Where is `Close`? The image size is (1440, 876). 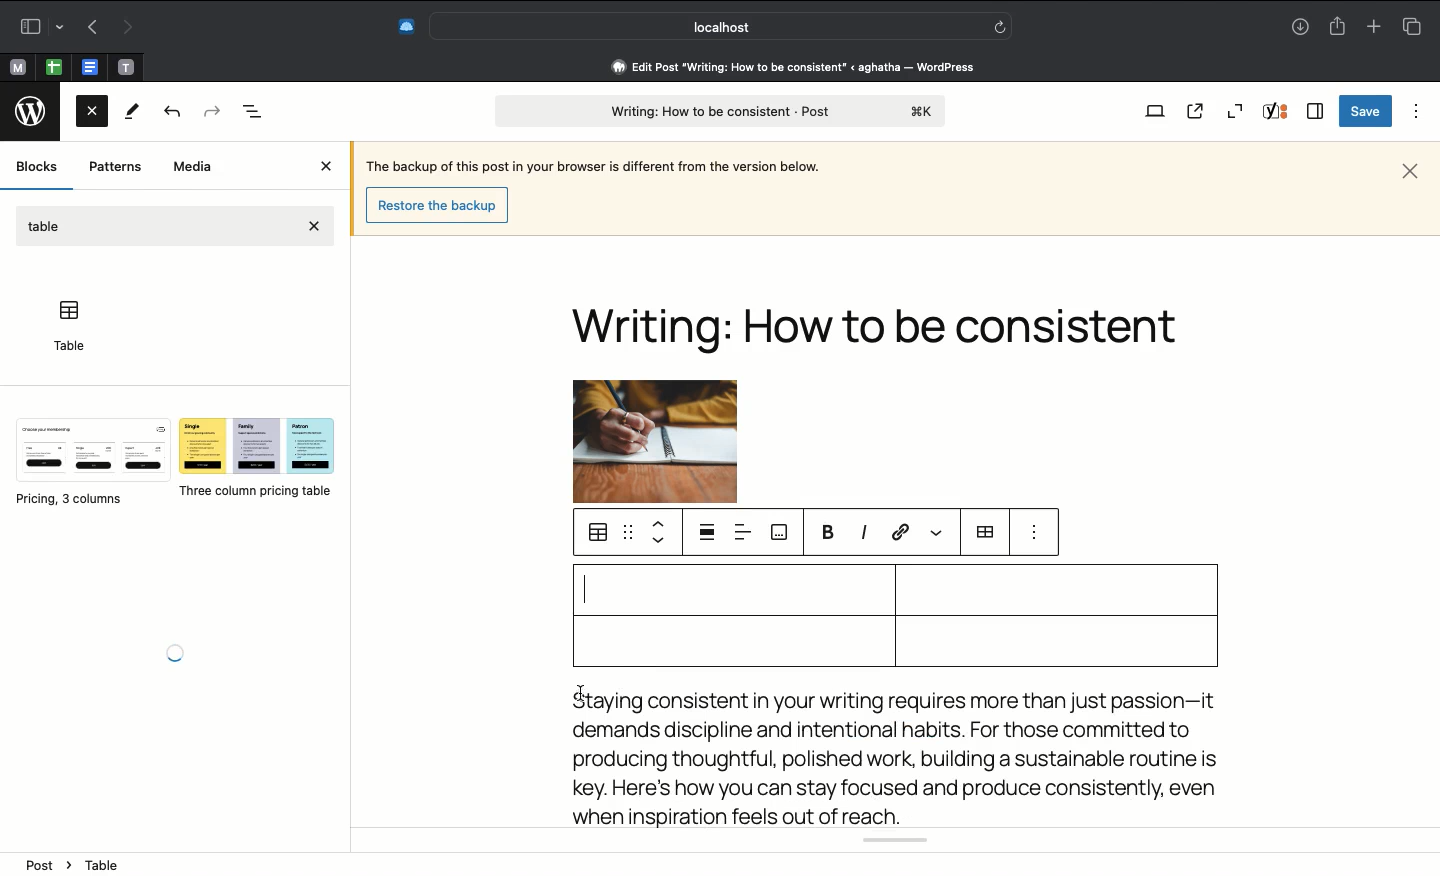
Close is located at coordinates (92, 115).